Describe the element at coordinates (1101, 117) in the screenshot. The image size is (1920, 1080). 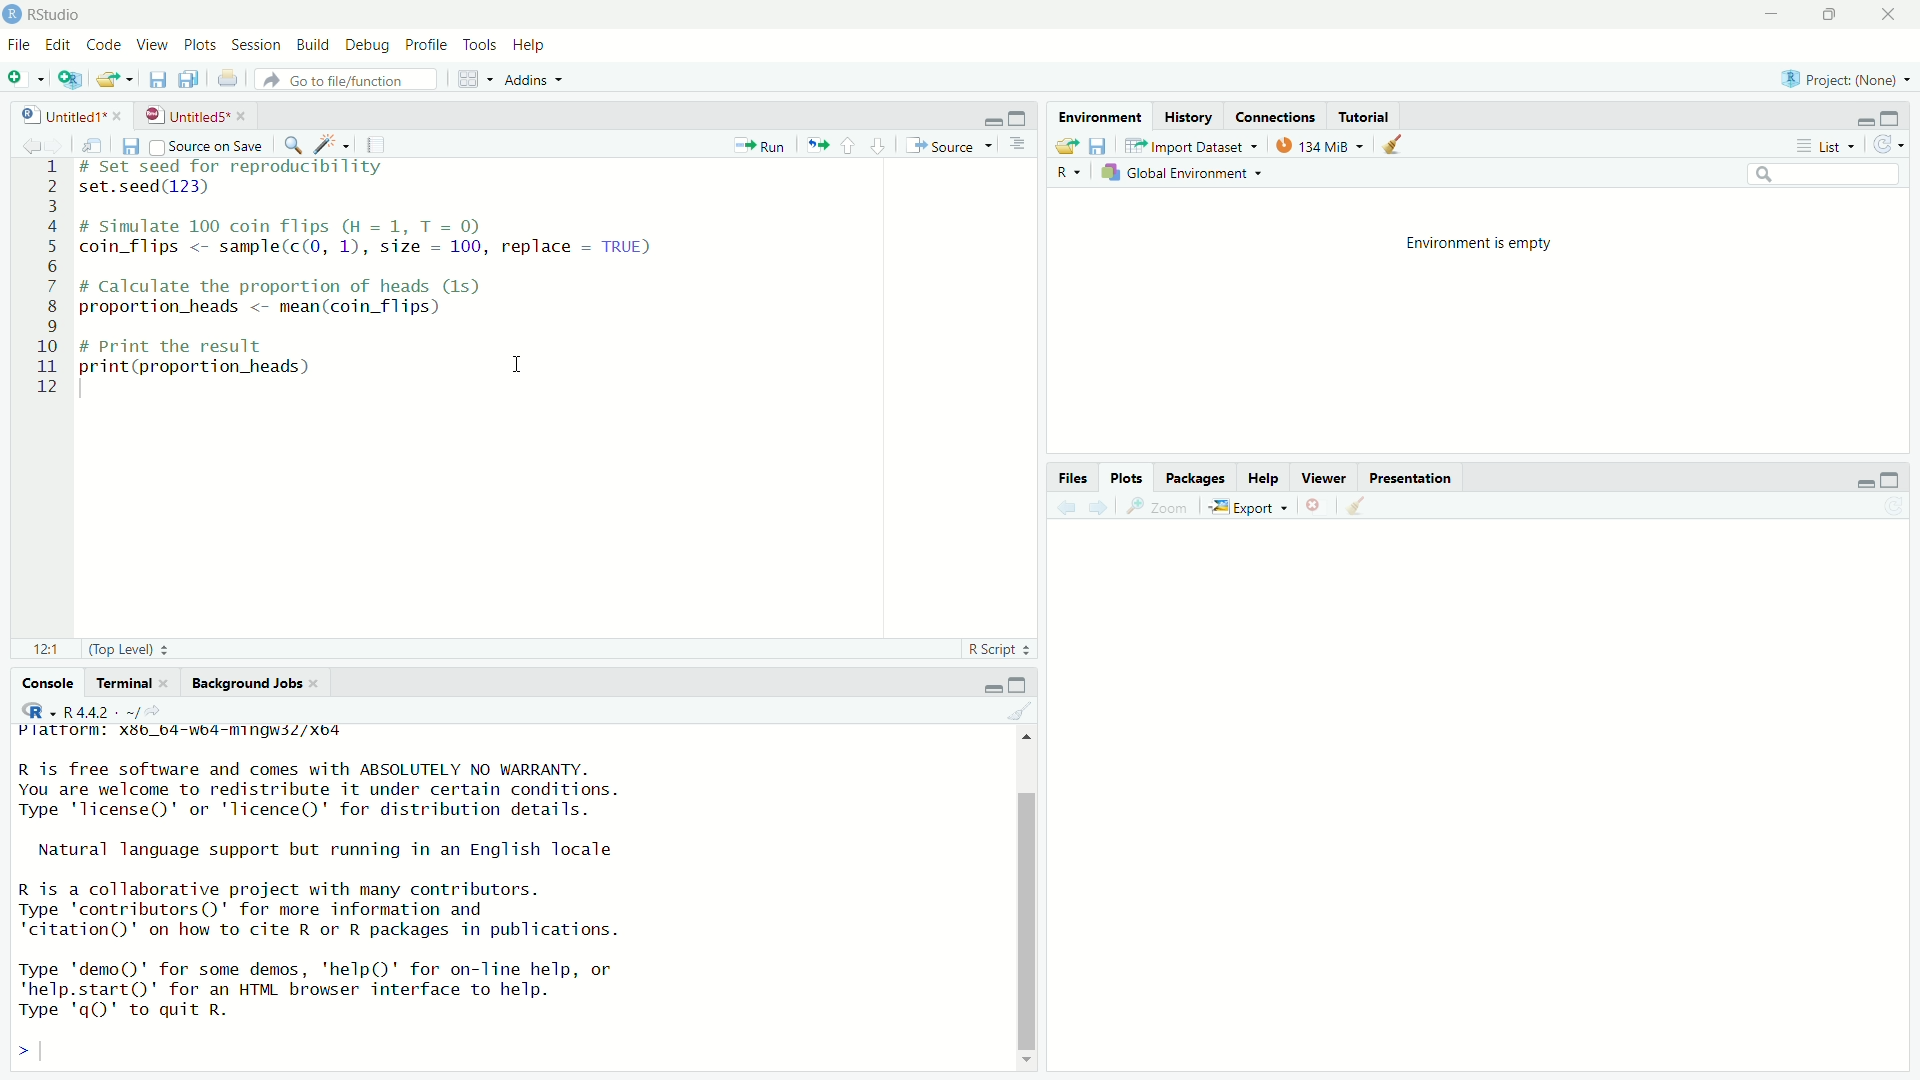
I see `Environment` at that location.